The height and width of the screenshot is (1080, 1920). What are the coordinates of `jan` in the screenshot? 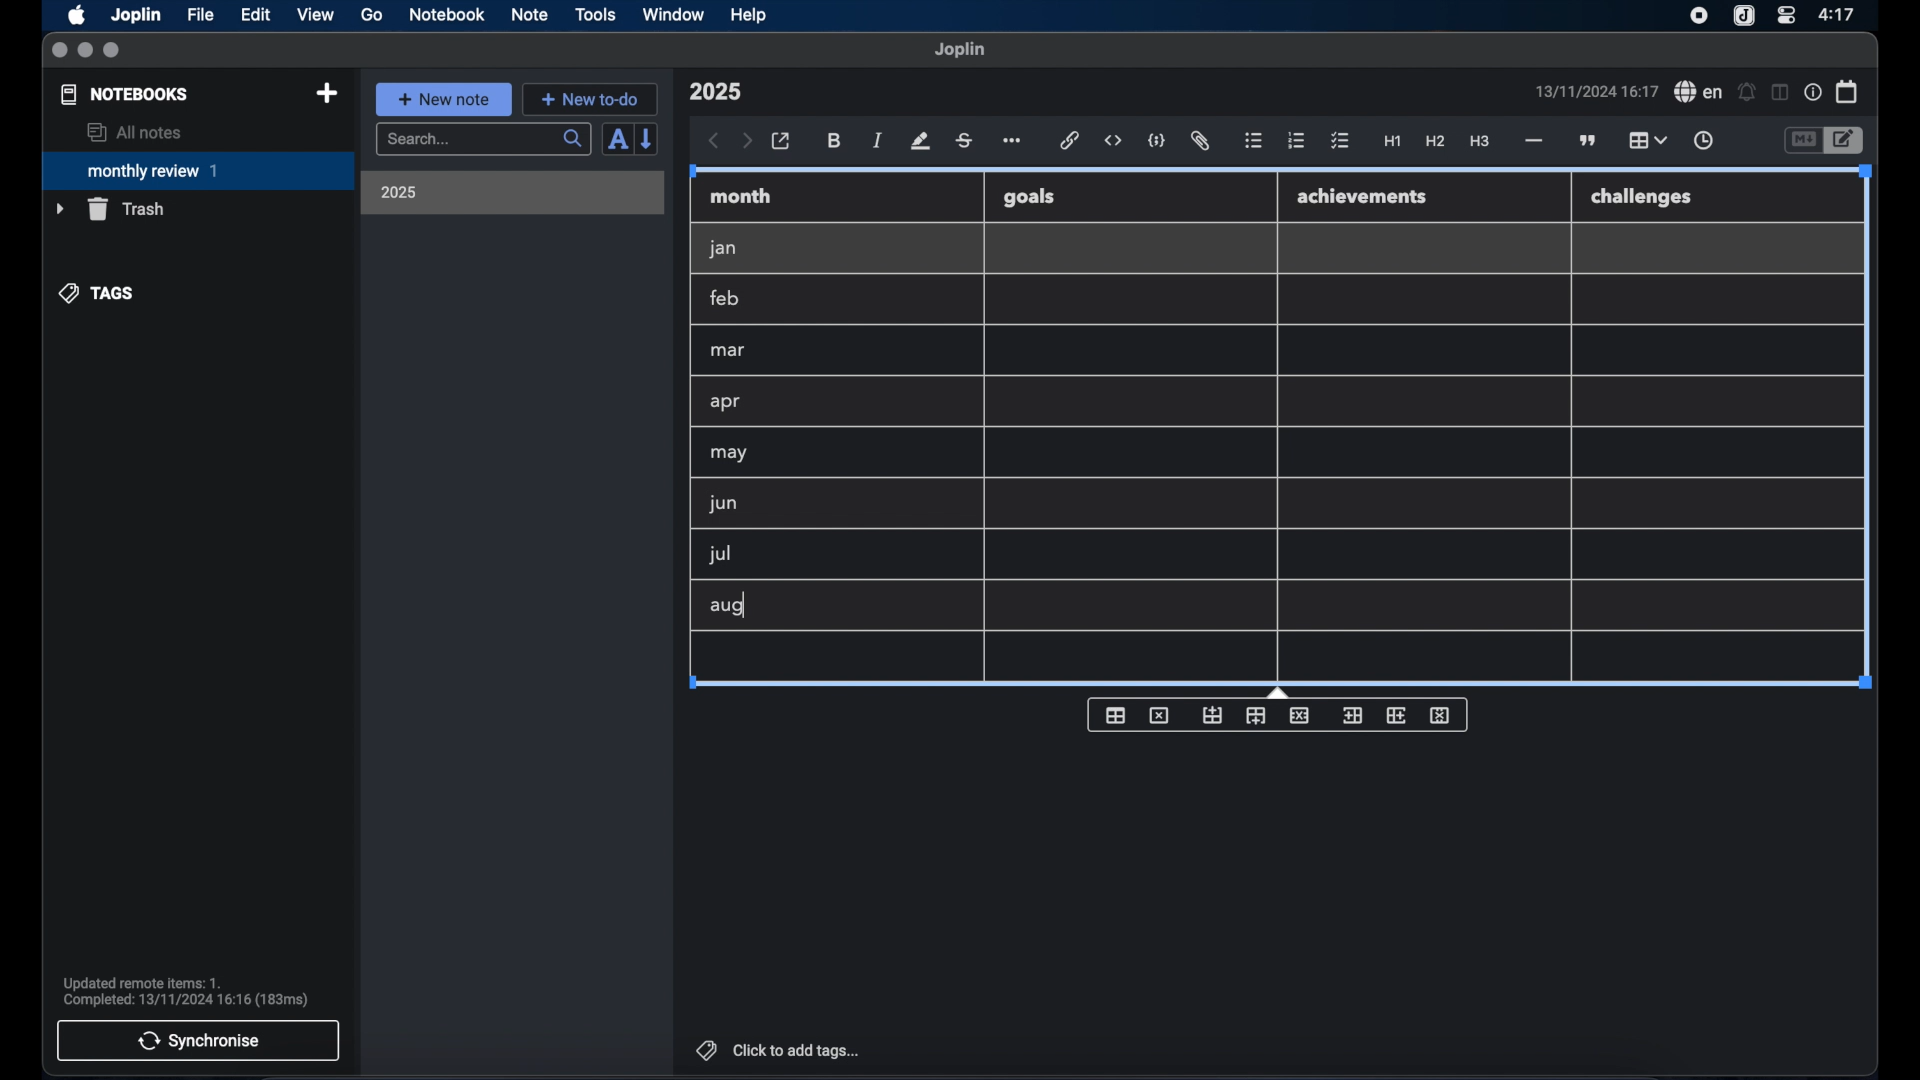 It's located at (723, 249).